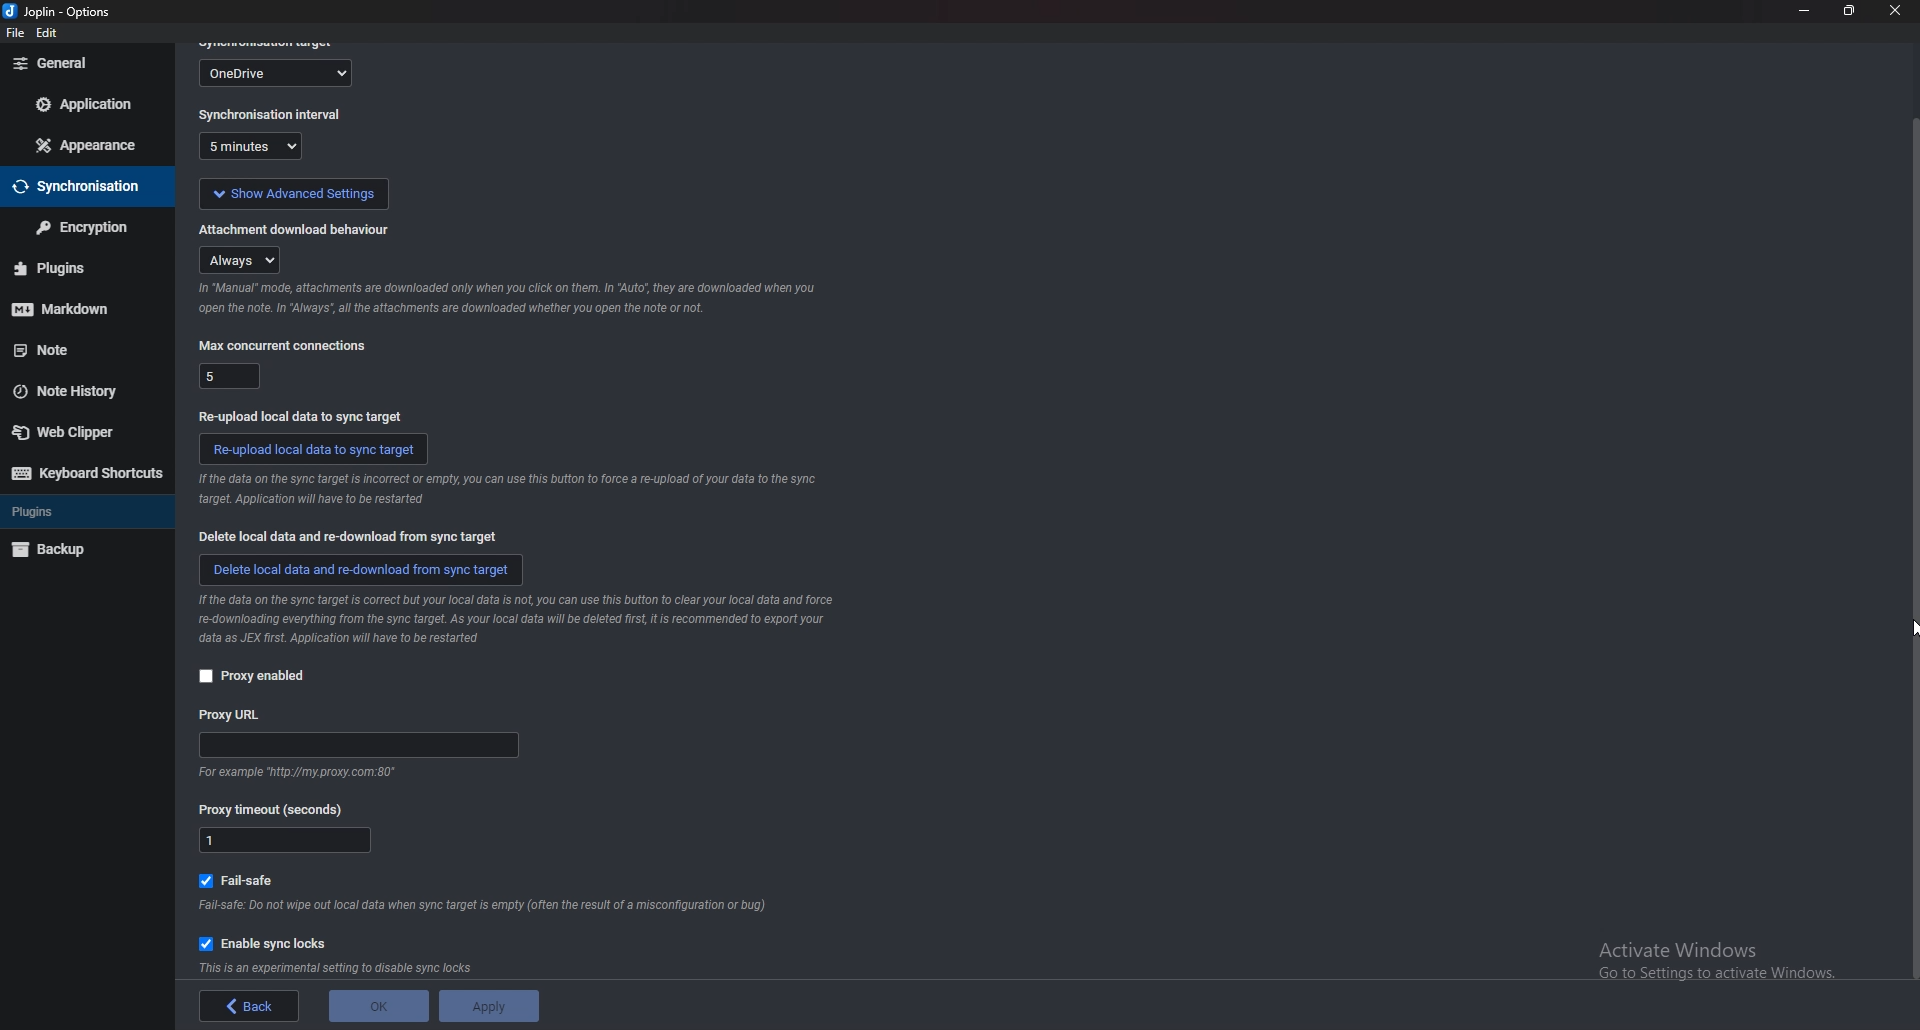  I want to click on close, so click(1893, 11).